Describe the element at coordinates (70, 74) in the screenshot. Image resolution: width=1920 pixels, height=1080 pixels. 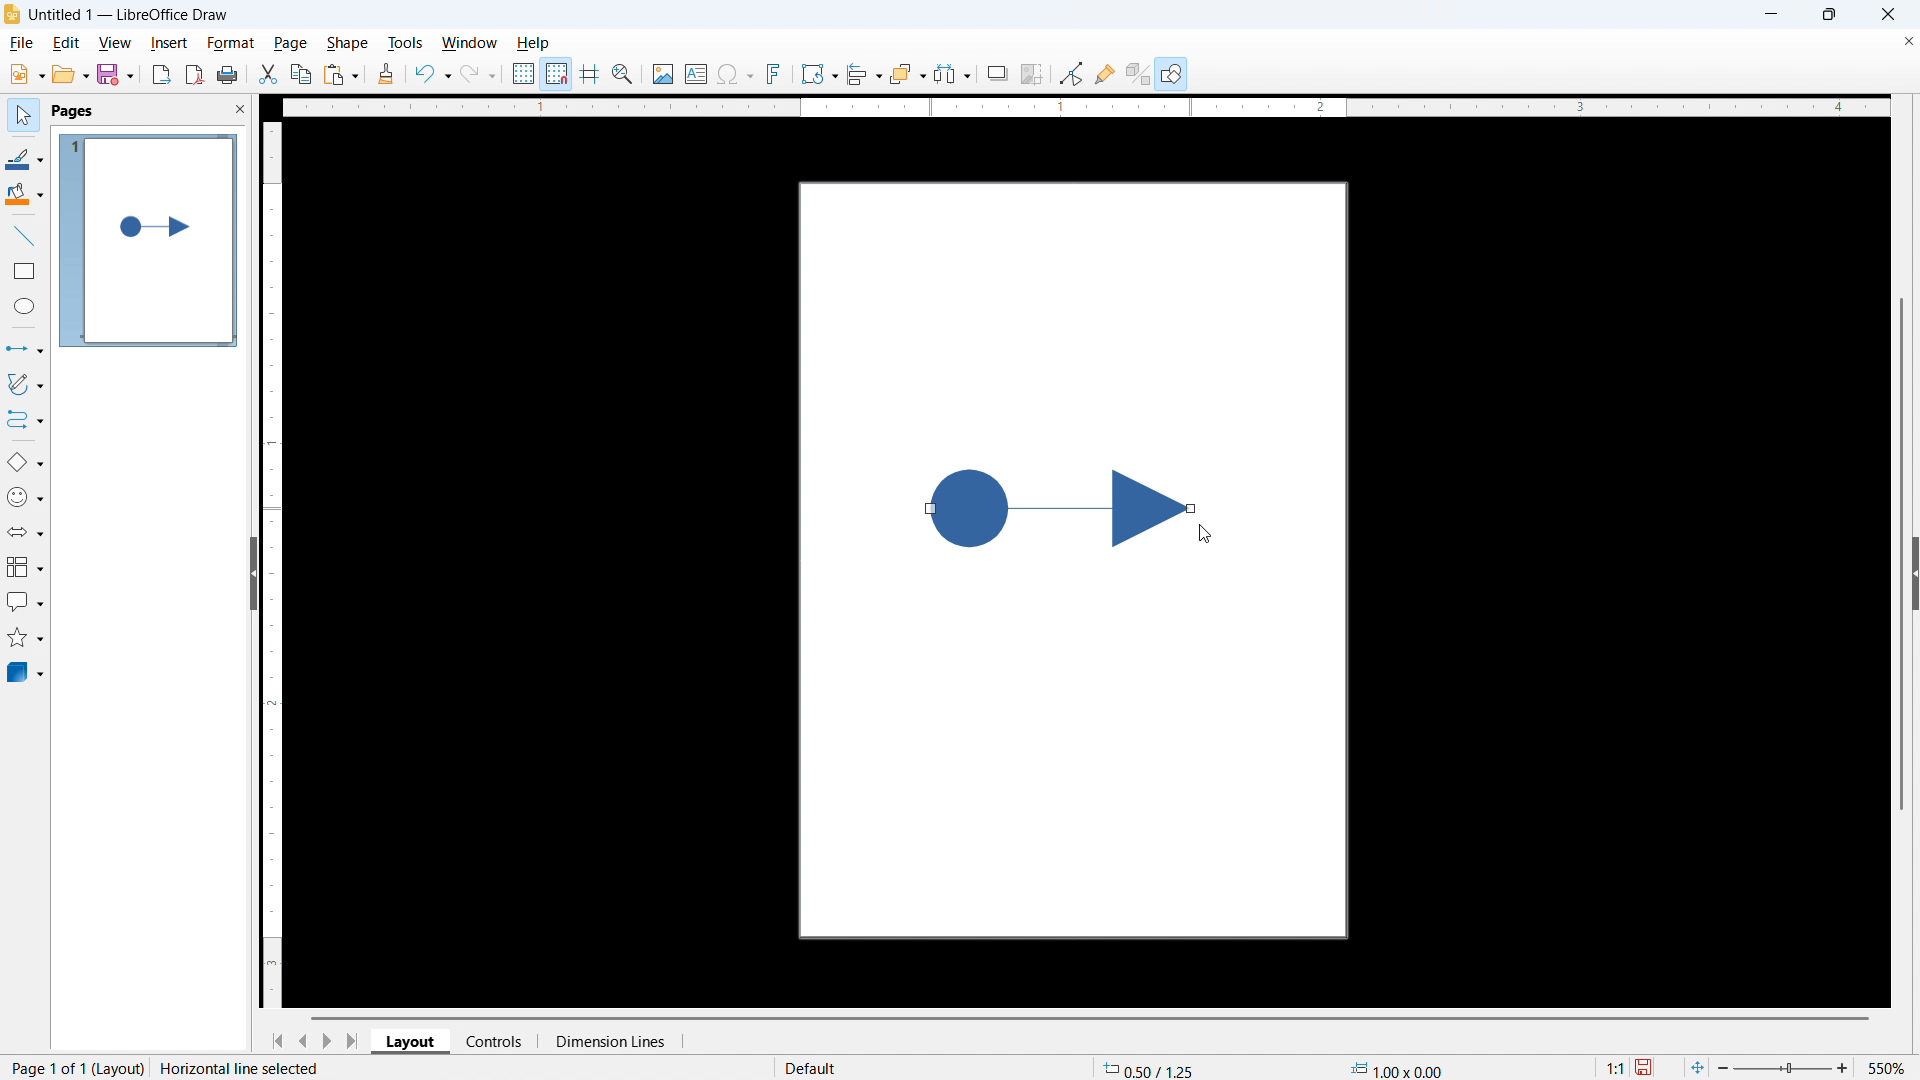
I see `open ` at that location.